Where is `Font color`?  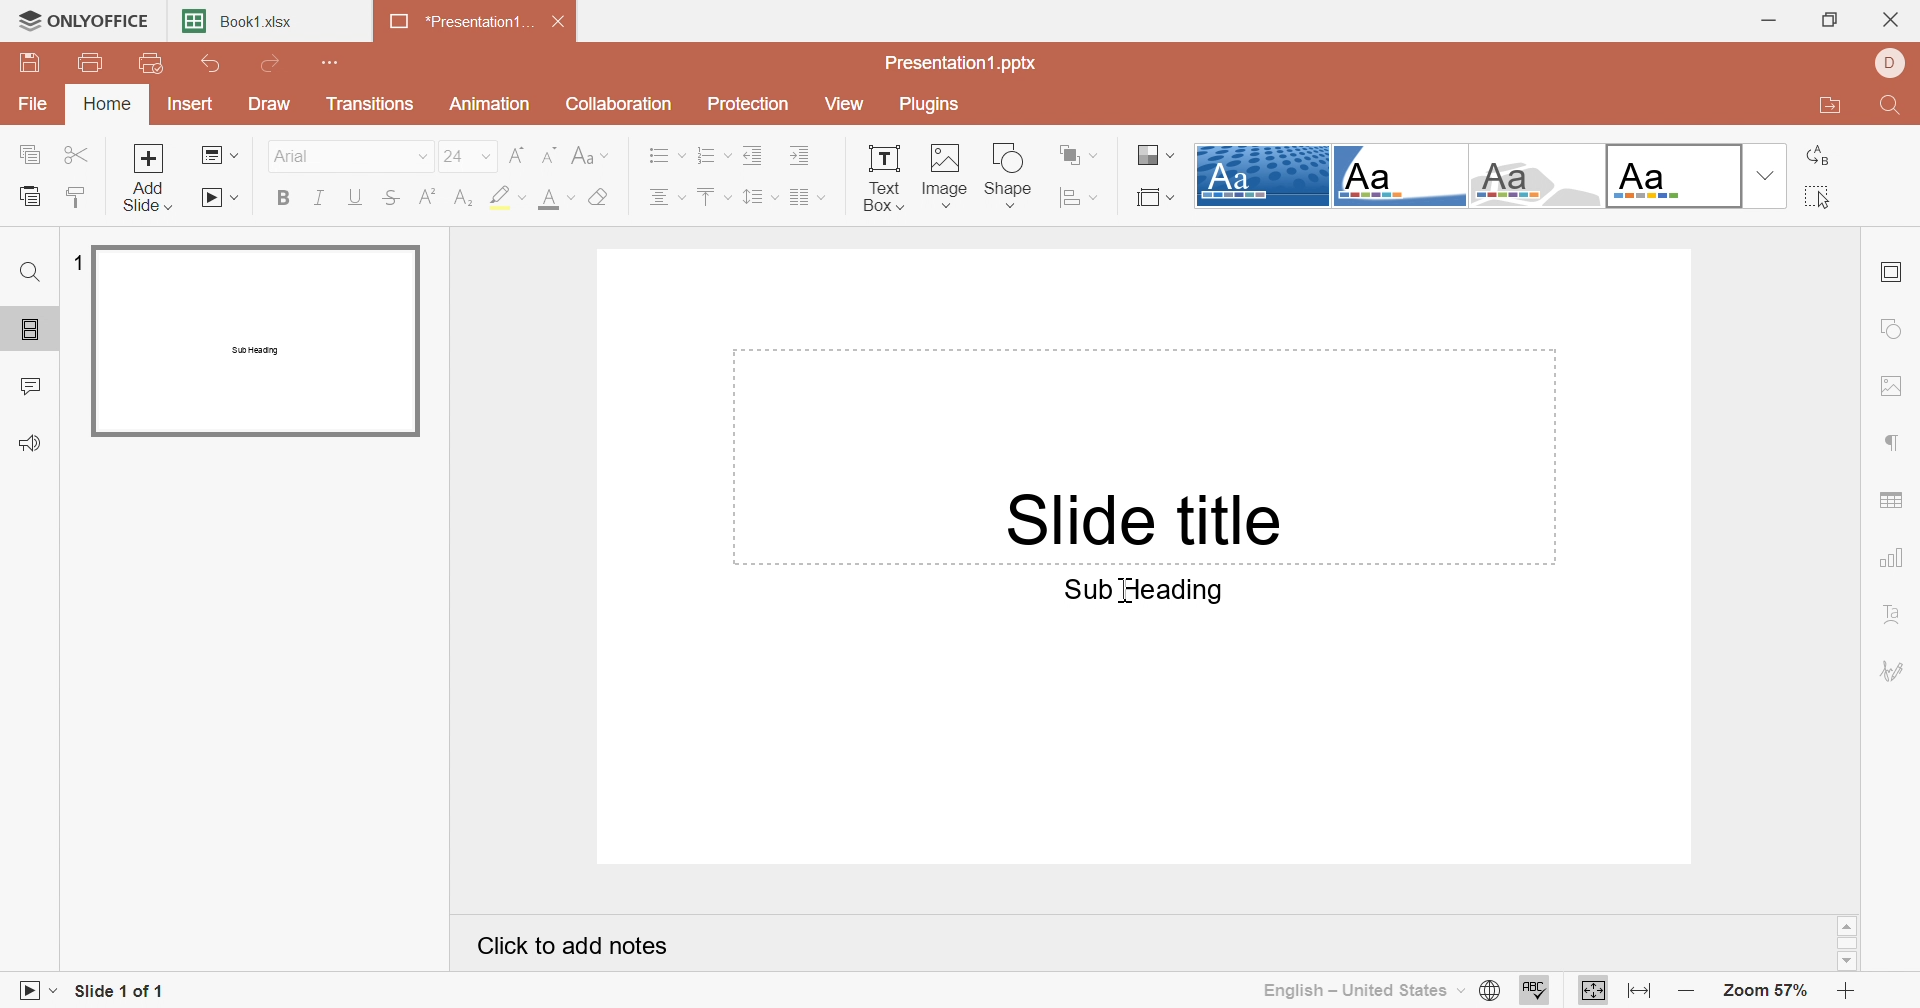
Font color is located at coordinates (553, 198).